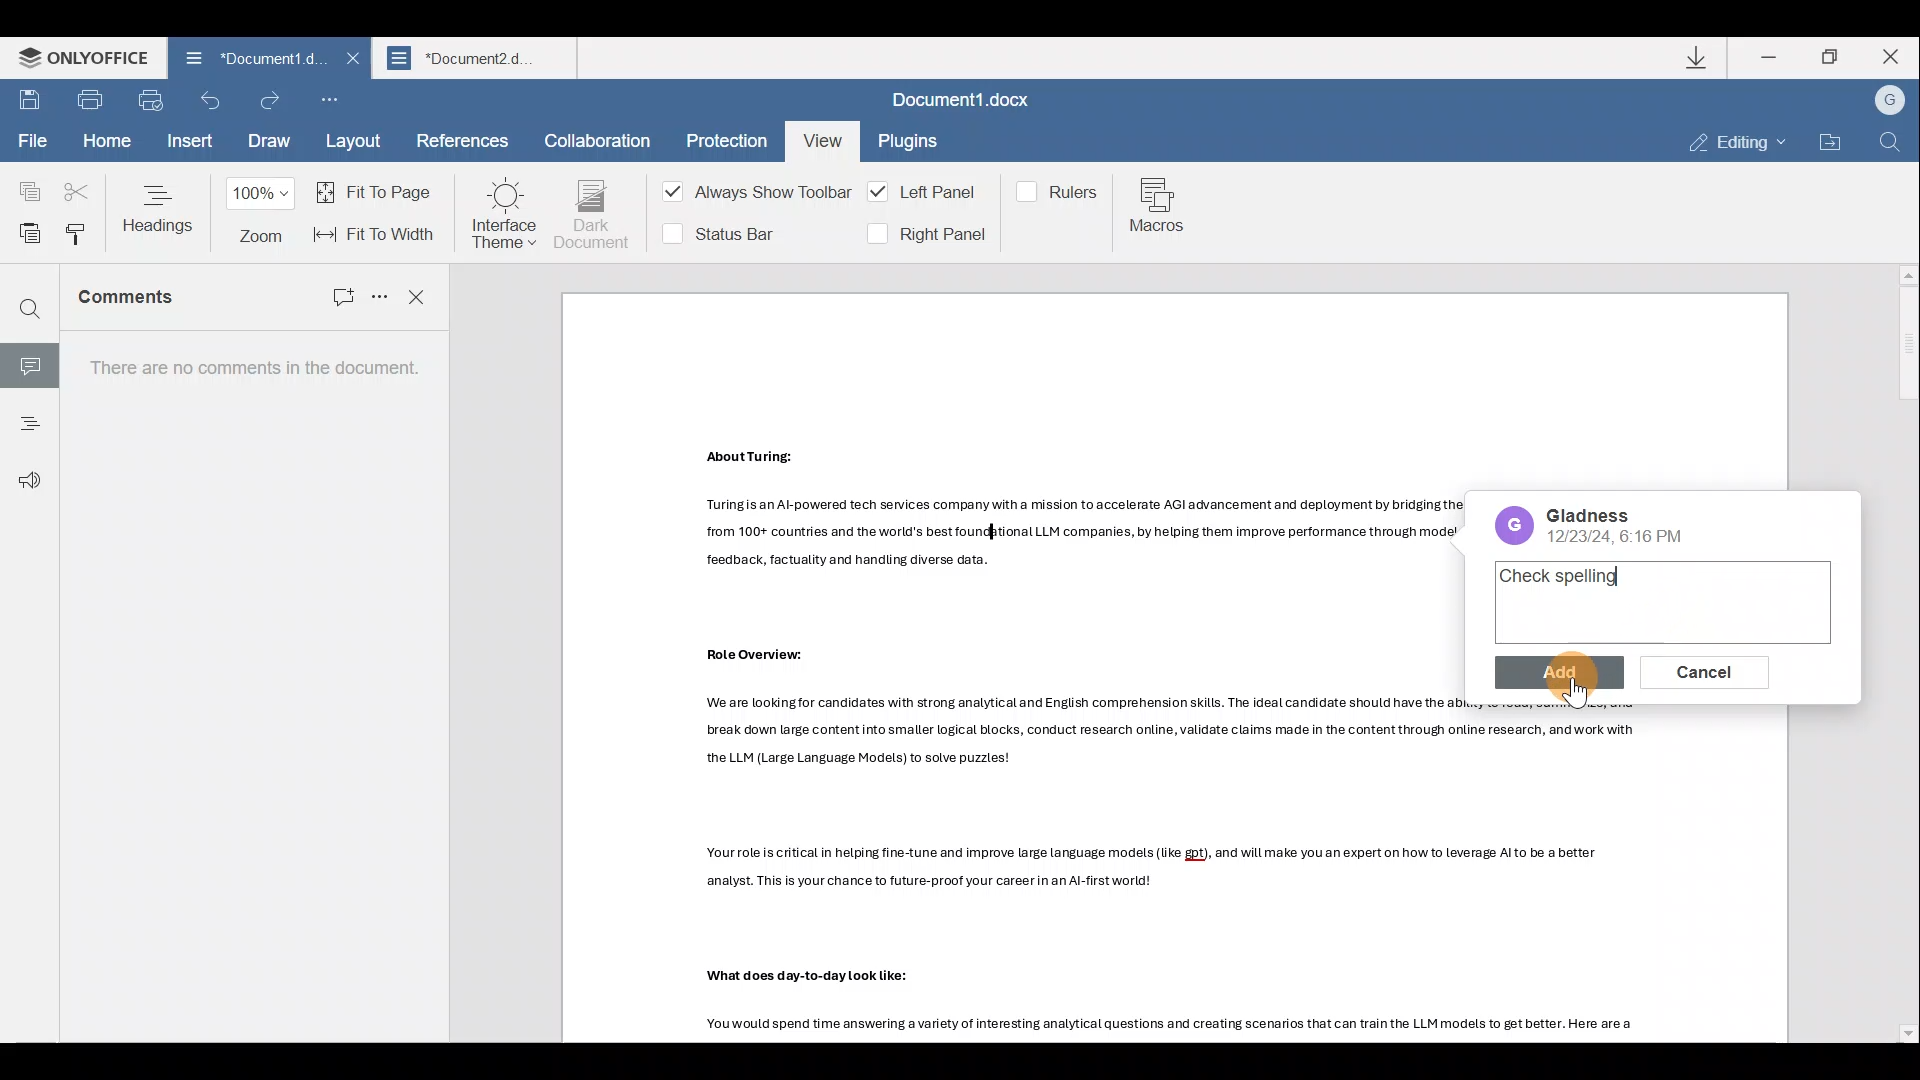 The height and width of the screenshot is (1080, 1920). What do you see at coordinates (30, 311) in the screenshot?
I see `Find` at bounding box center [30, 311].